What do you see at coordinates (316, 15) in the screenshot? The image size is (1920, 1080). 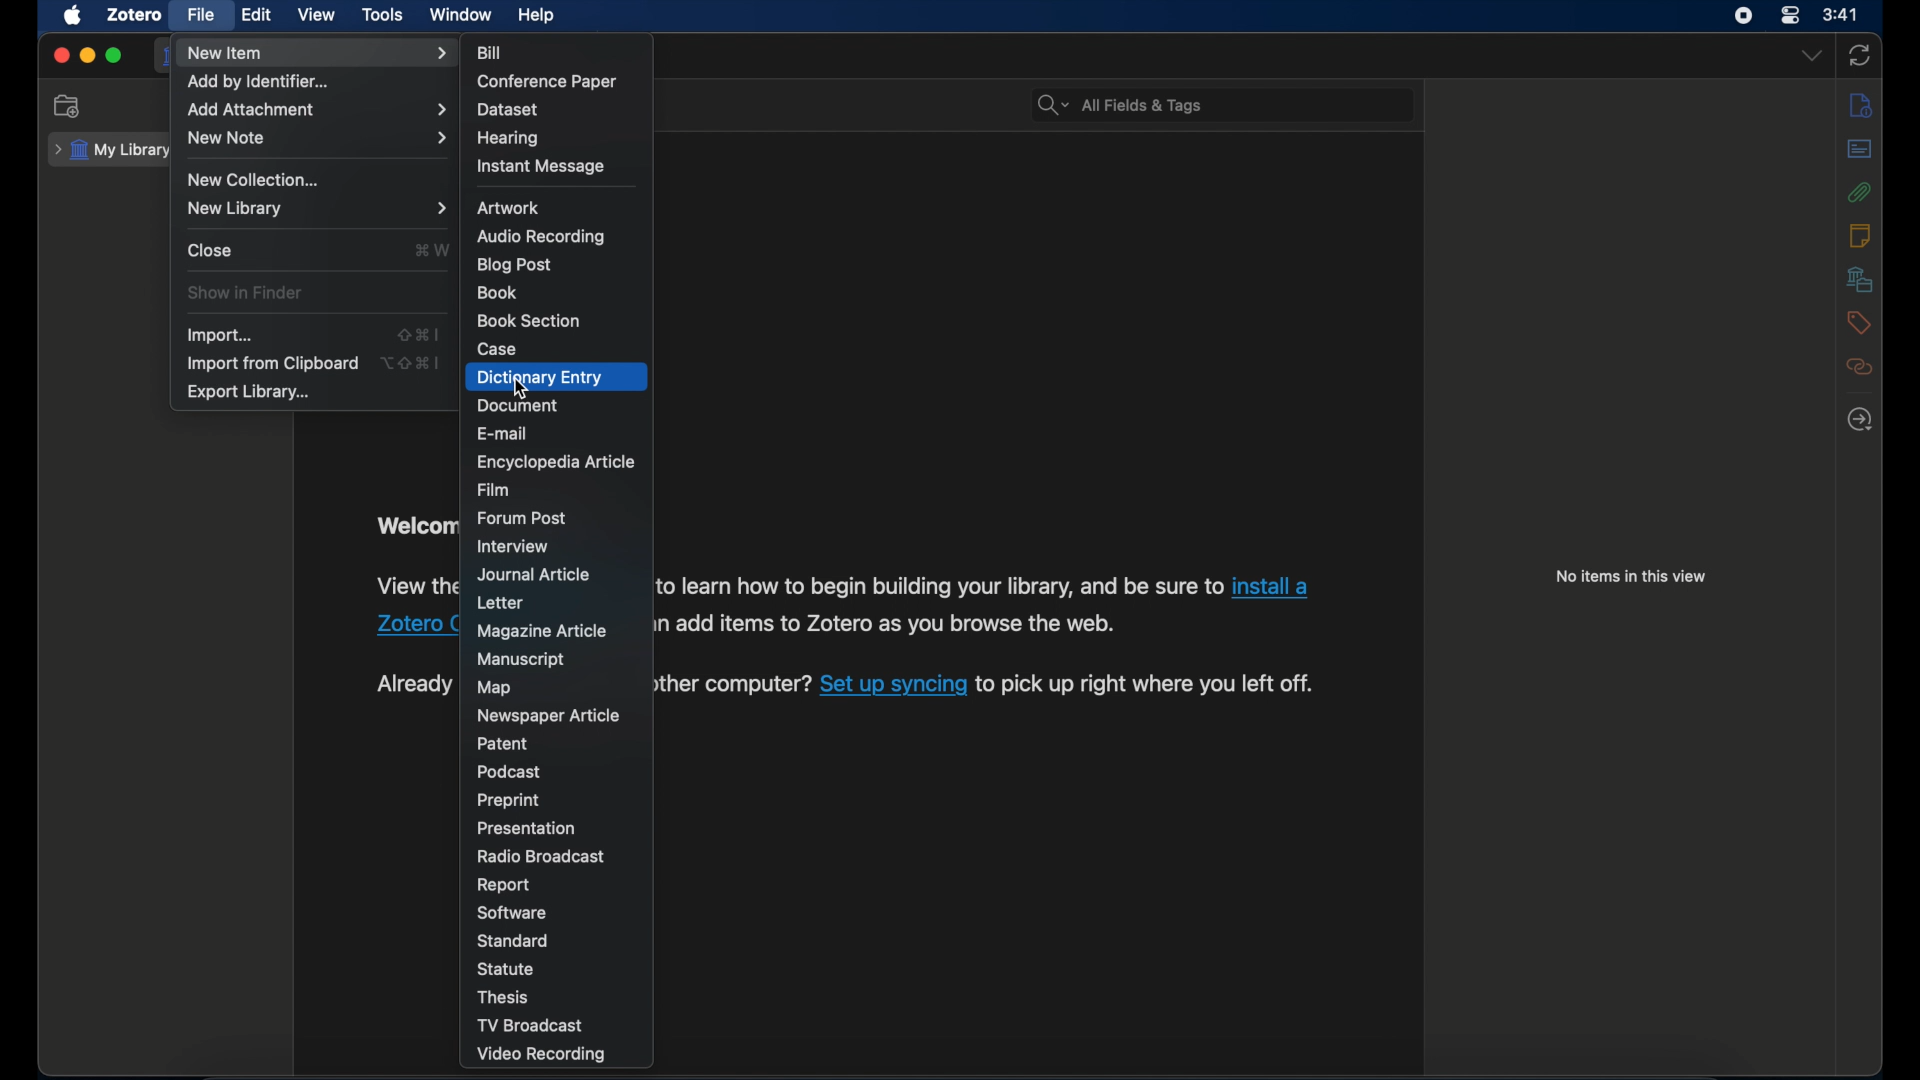 I see `view` at bounding box center [316, 15].